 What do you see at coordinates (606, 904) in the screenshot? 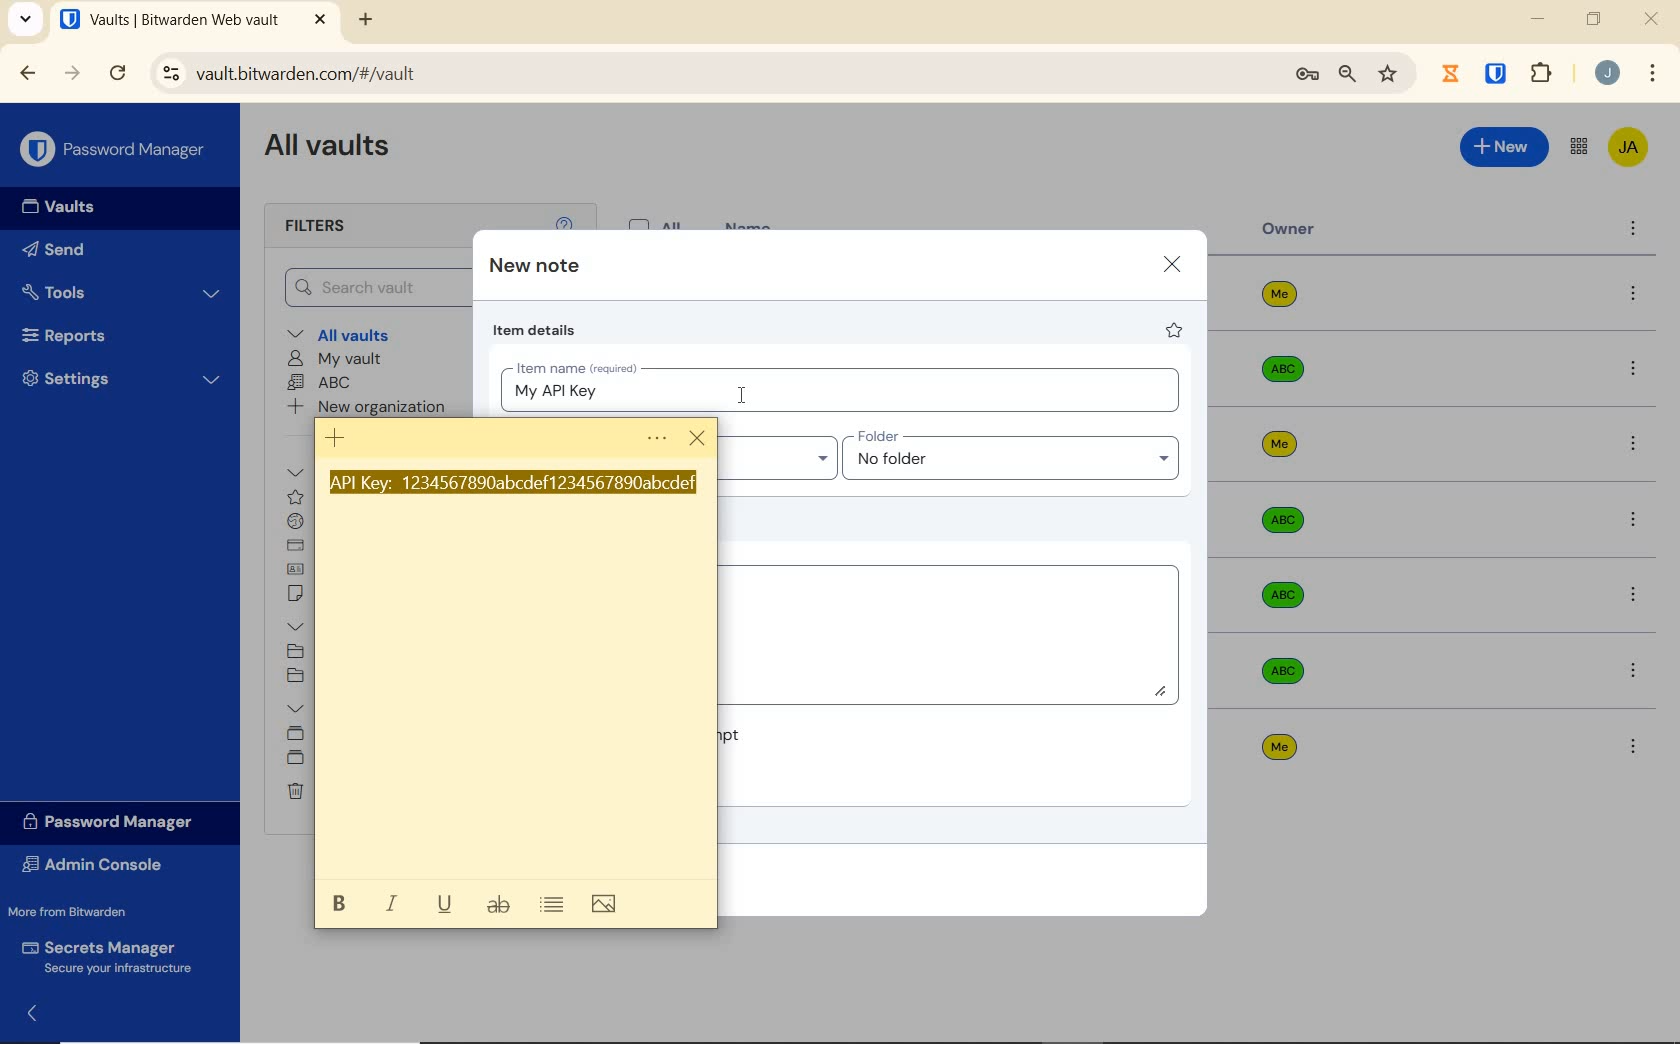
I see `add image` at bounding box center [606, 904].